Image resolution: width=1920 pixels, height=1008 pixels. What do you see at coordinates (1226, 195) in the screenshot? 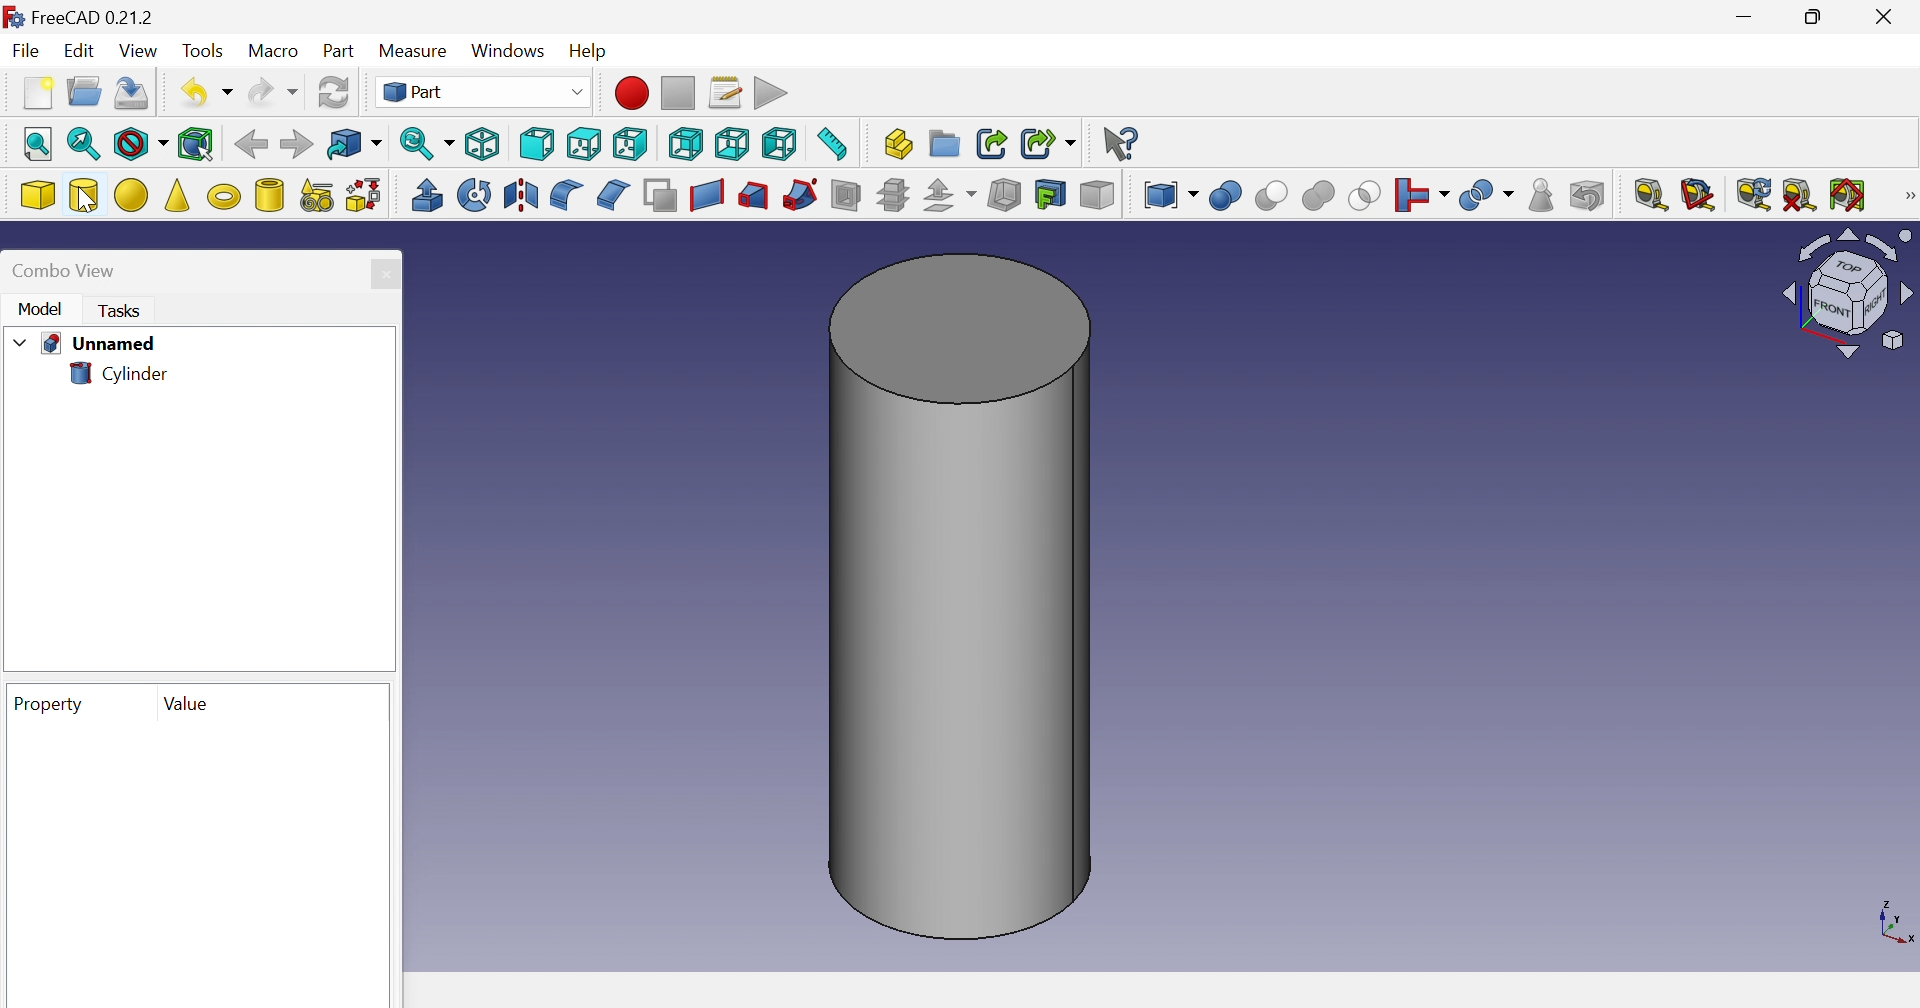
I see `Boolean` at bounding box center [1226, 195].